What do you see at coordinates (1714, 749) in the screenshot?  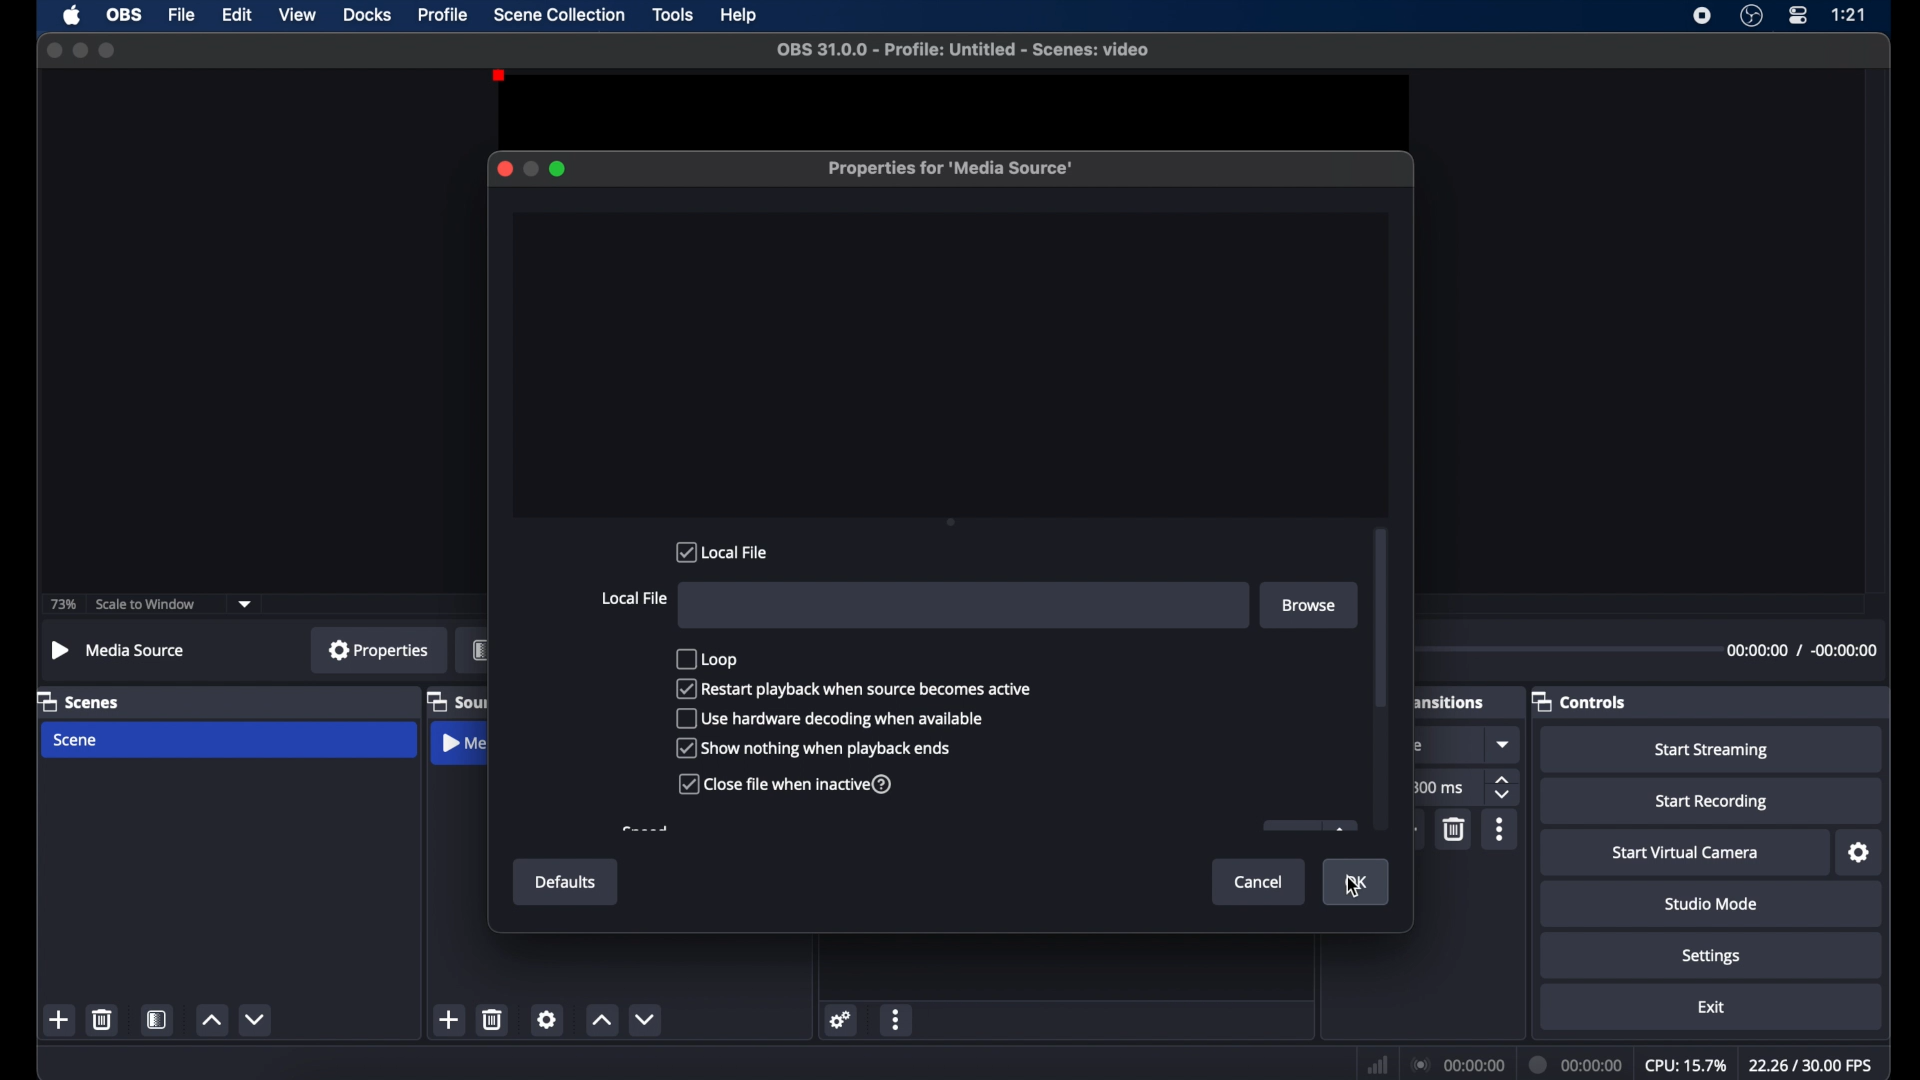 I see `start streaming` at bounding box center [1714, 749].